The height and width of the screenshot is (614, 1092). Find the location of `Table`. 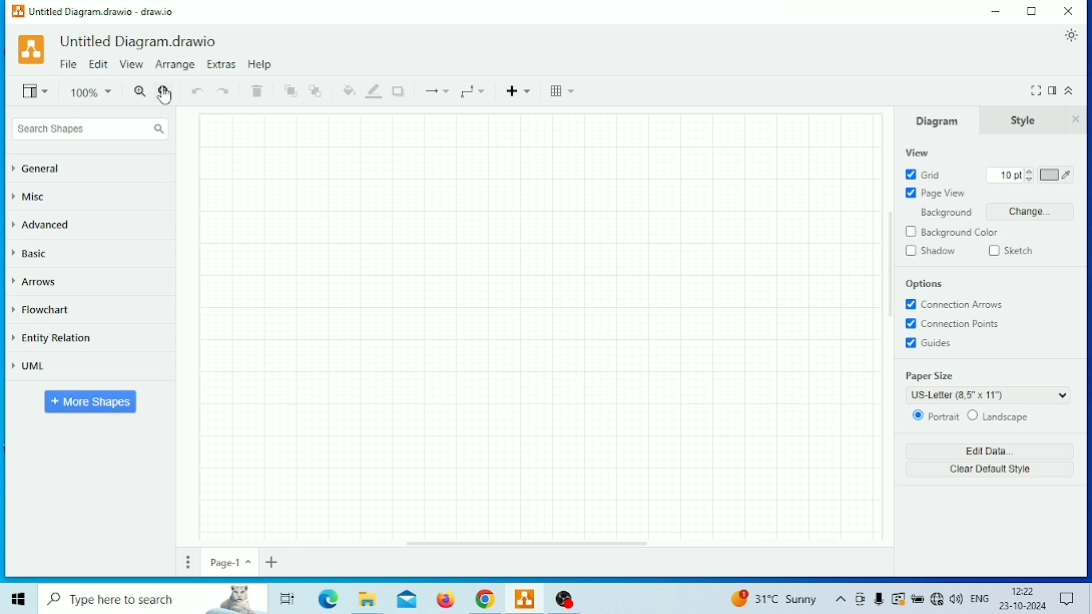

Table is located at coordinates (563, 91).